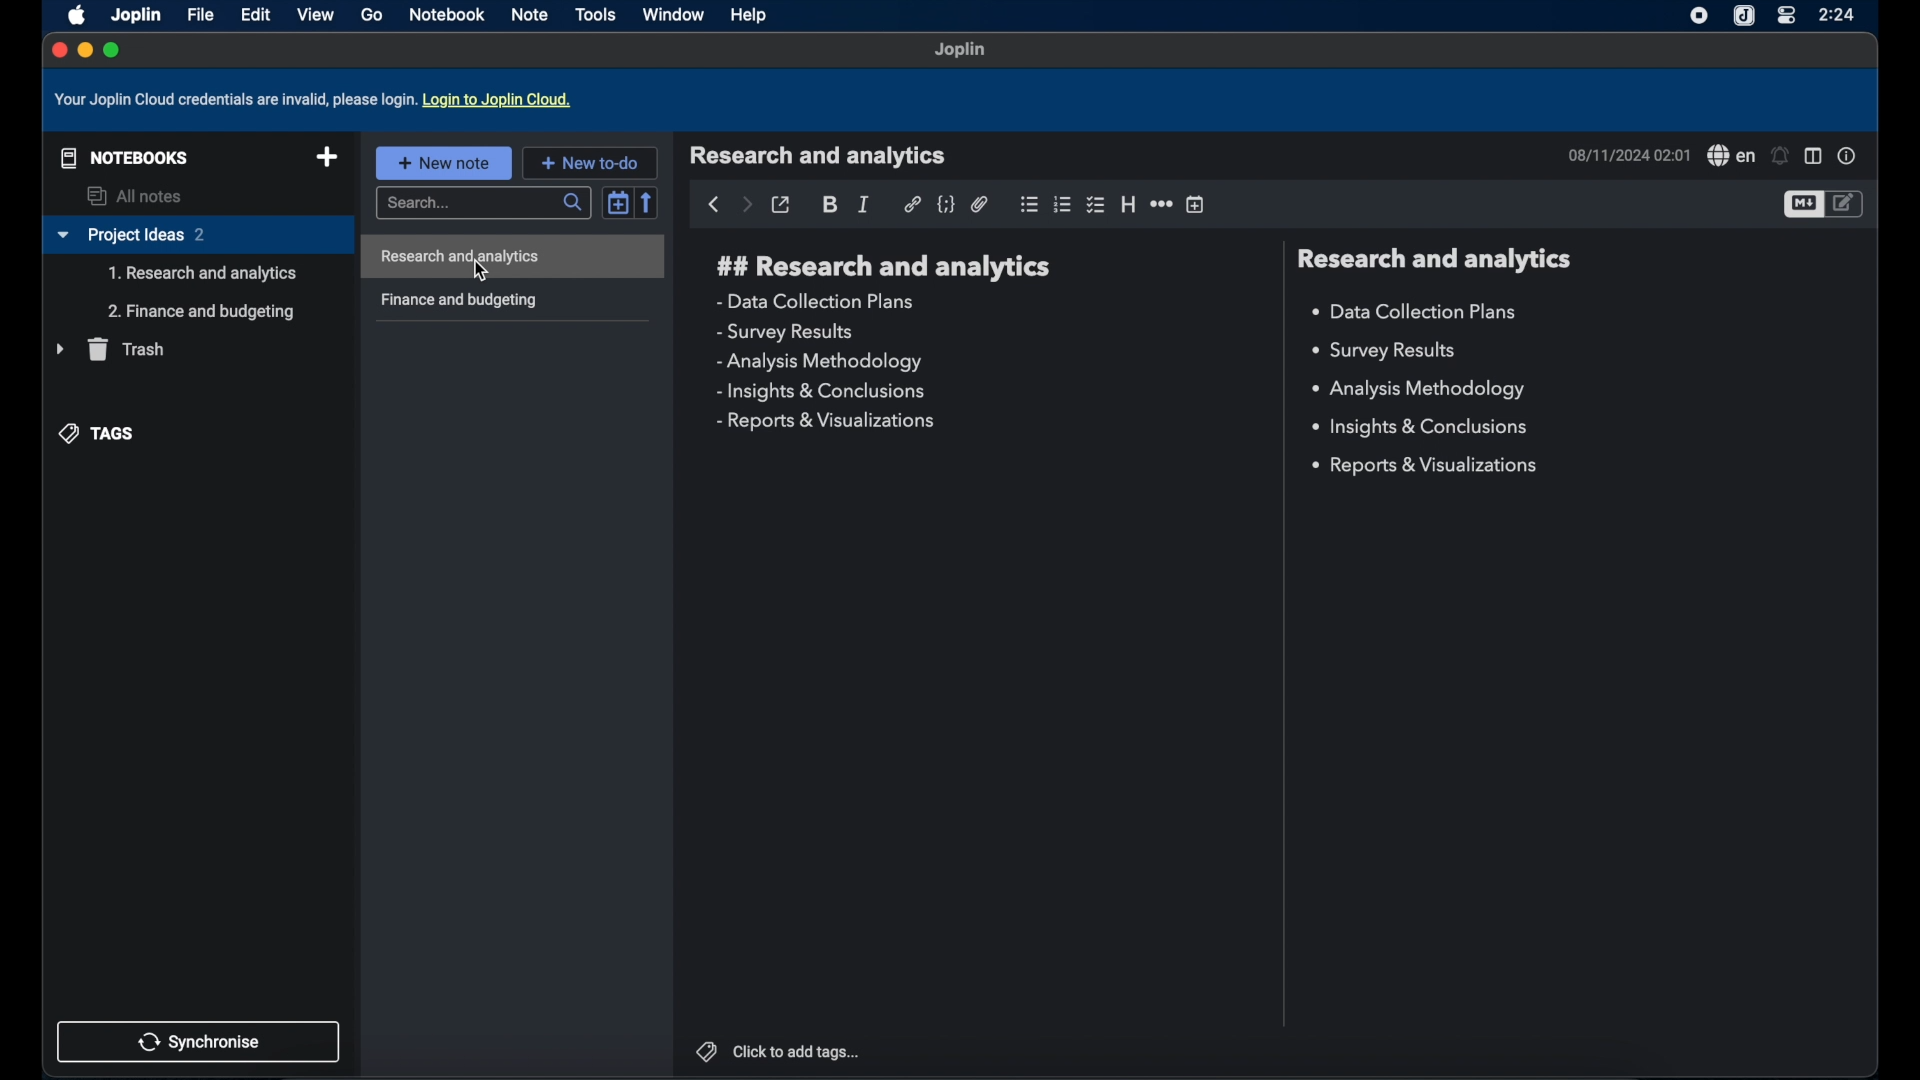 This screenshot has height=1080, width=1920. Describe the element at coordinates (777, 1050) in the screenshot. I see `click to add tags` at that location.